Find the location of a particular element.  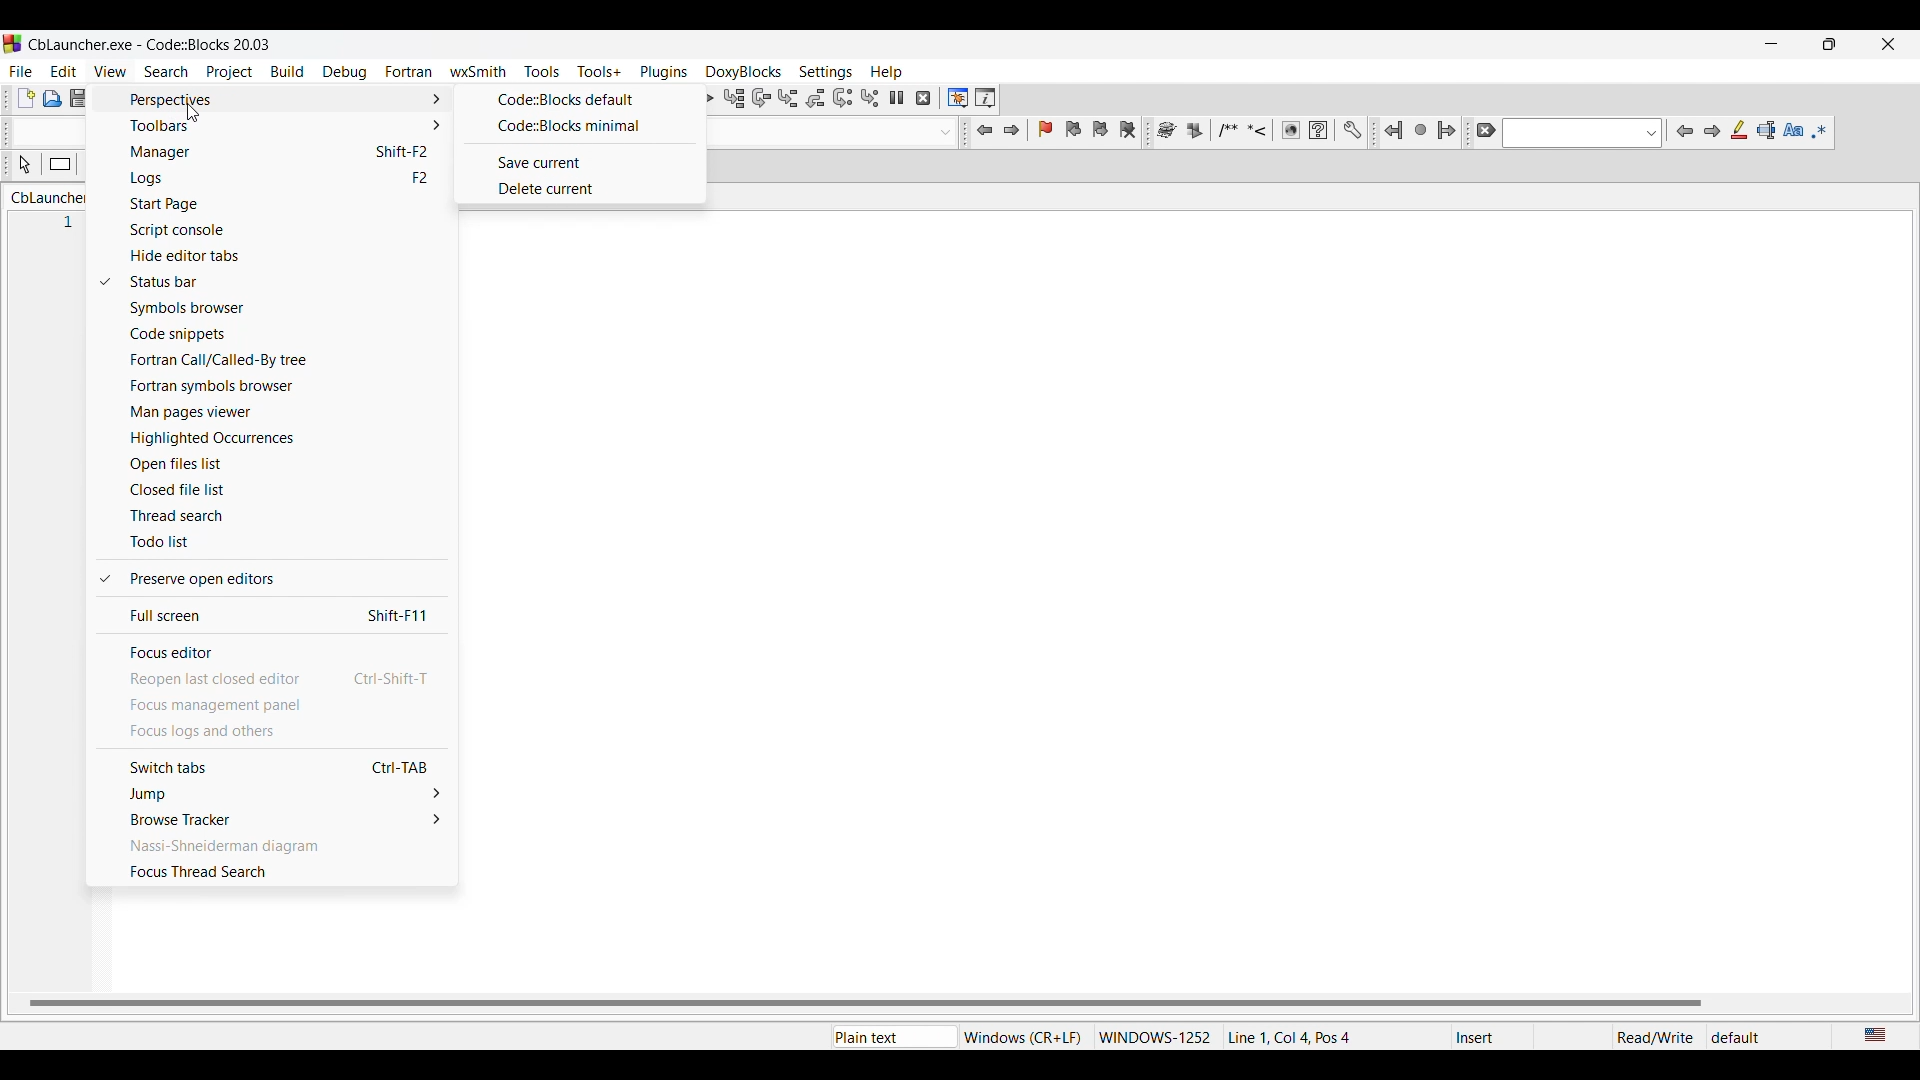

Horizontal slide bar is located at coordinates (866, 1003).